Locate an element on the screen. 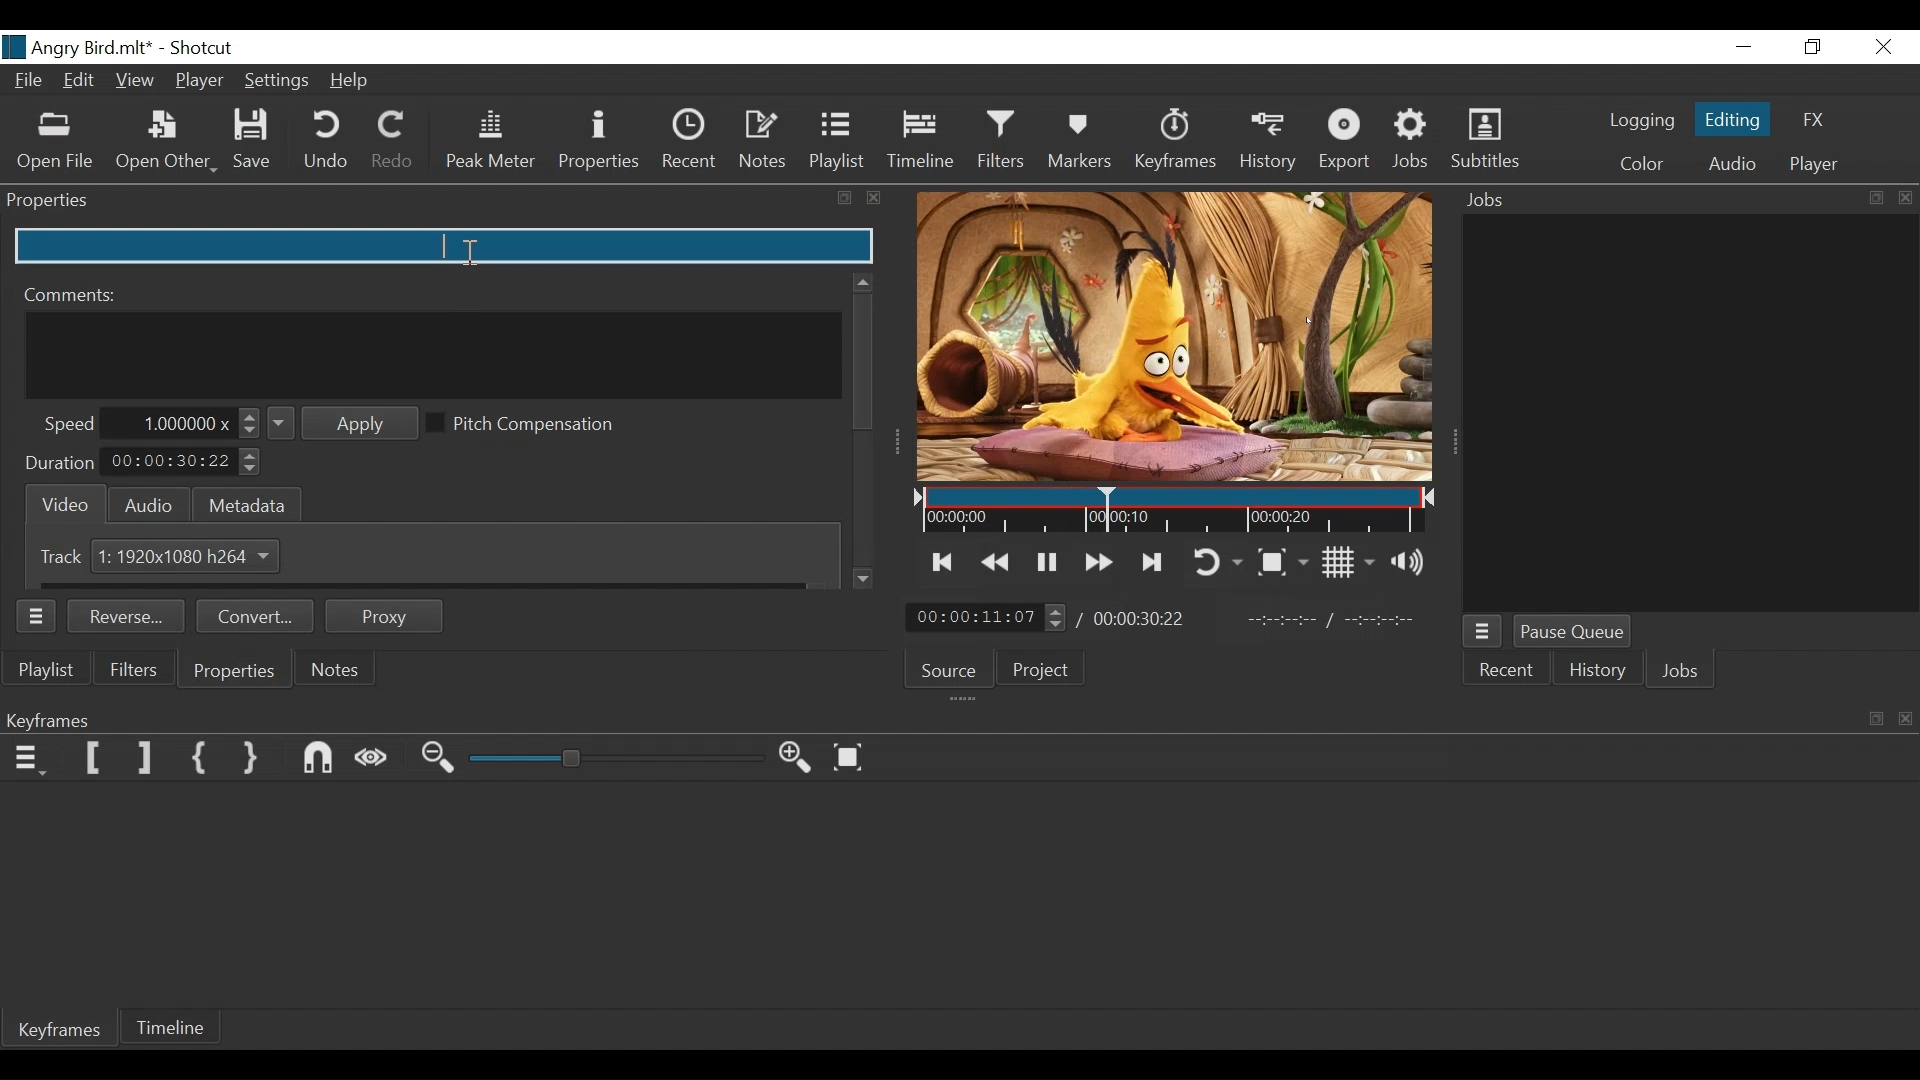  View is located at coordinates (137, 80).